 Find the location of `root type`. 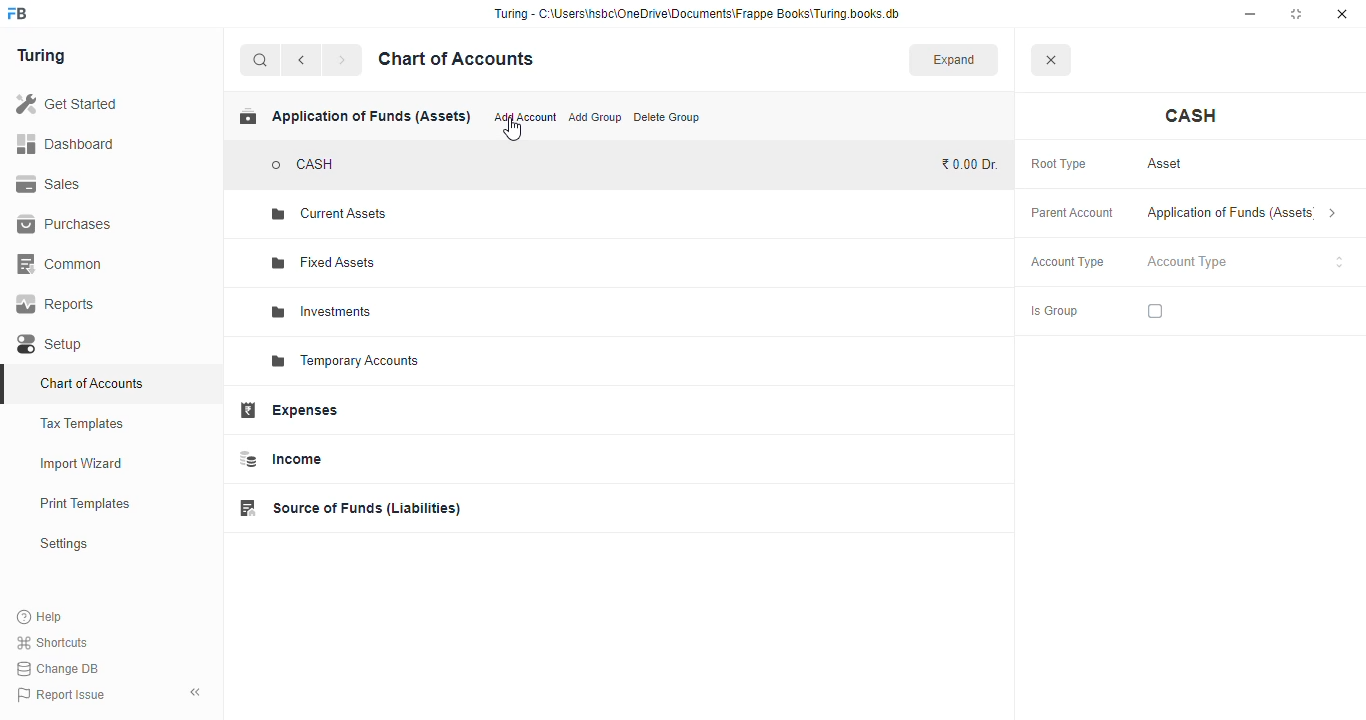

root type is located at coordinates (1059, 165).